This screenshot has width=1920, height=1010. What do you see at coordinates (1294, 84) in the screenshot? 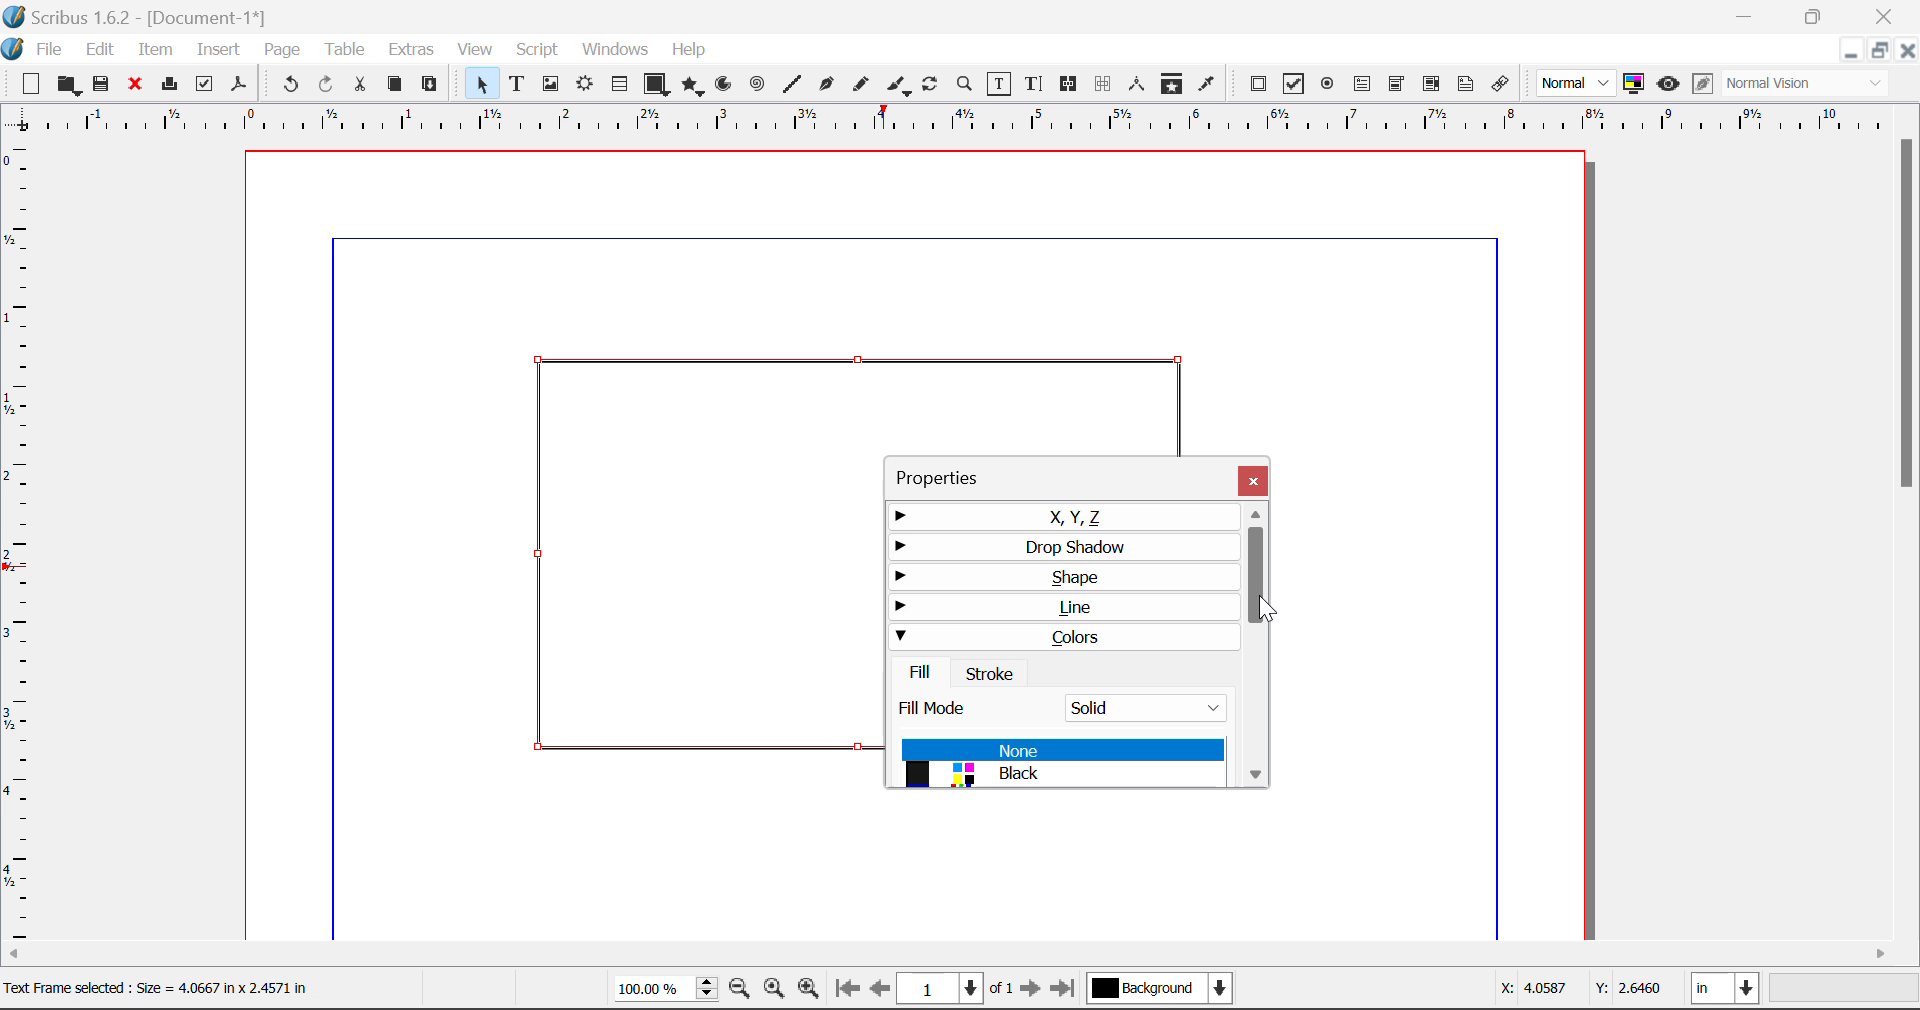
I see `Pdf Checkbox` at bounding box center [1294, 84].